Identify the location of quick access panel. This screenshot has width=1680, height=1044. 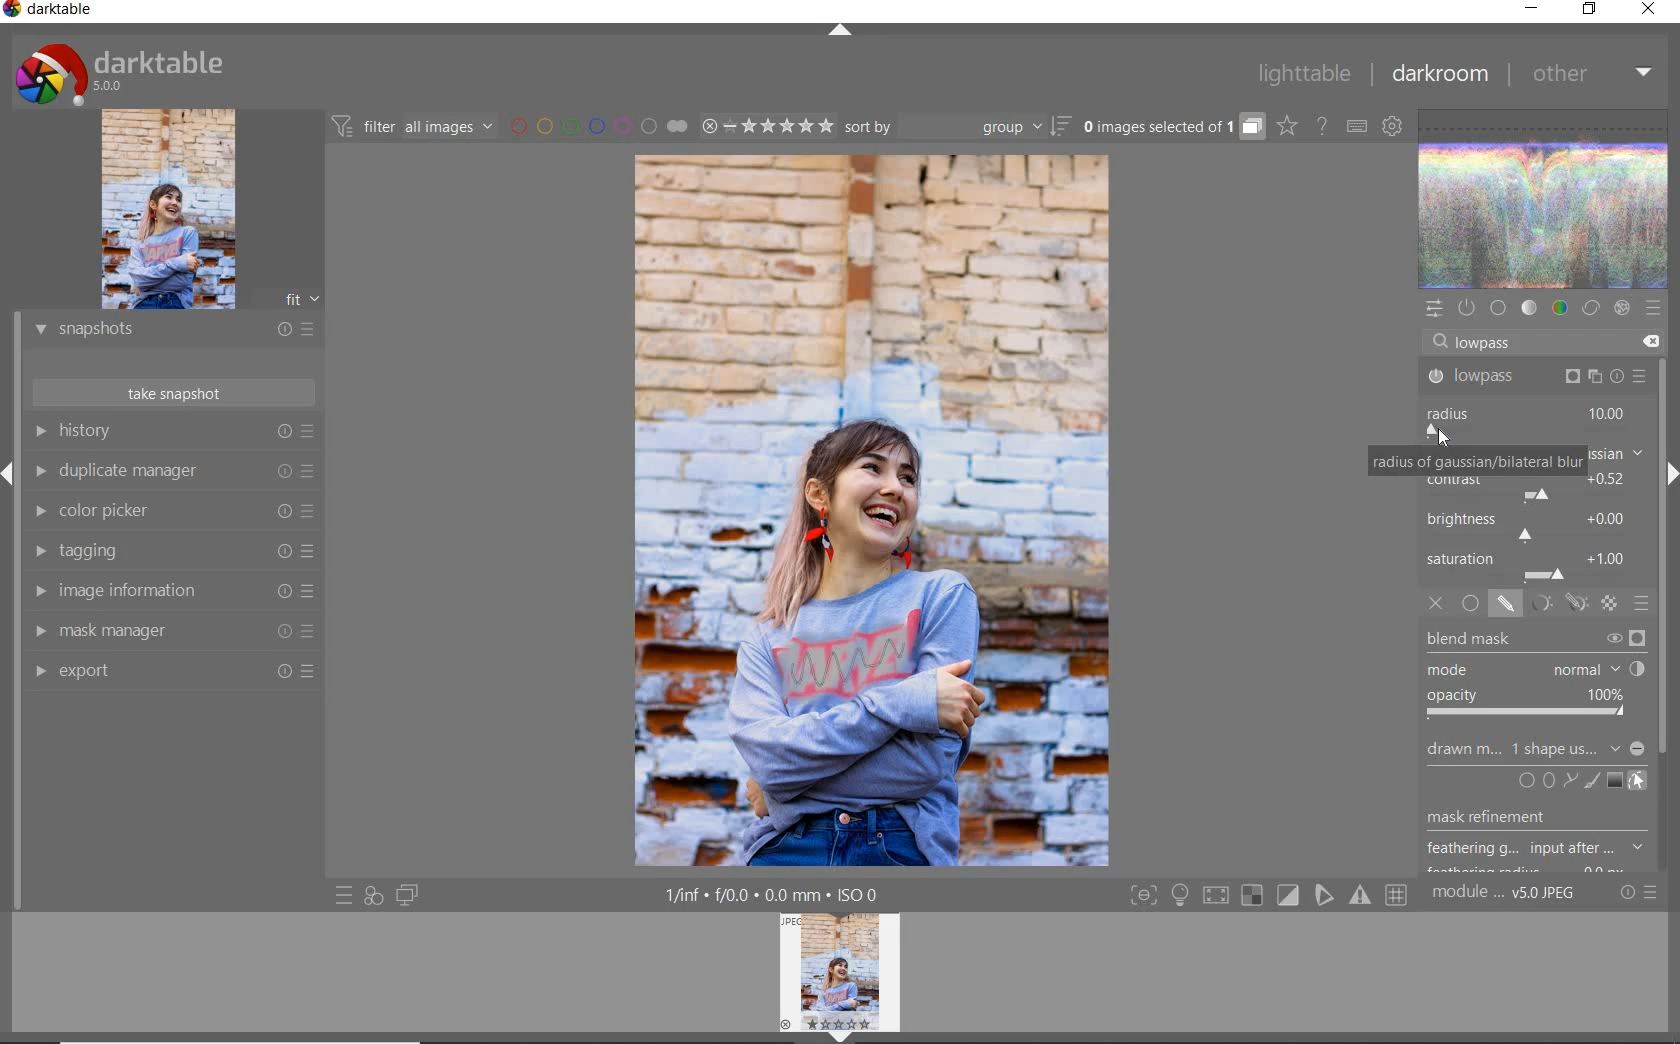
(1436, 306).